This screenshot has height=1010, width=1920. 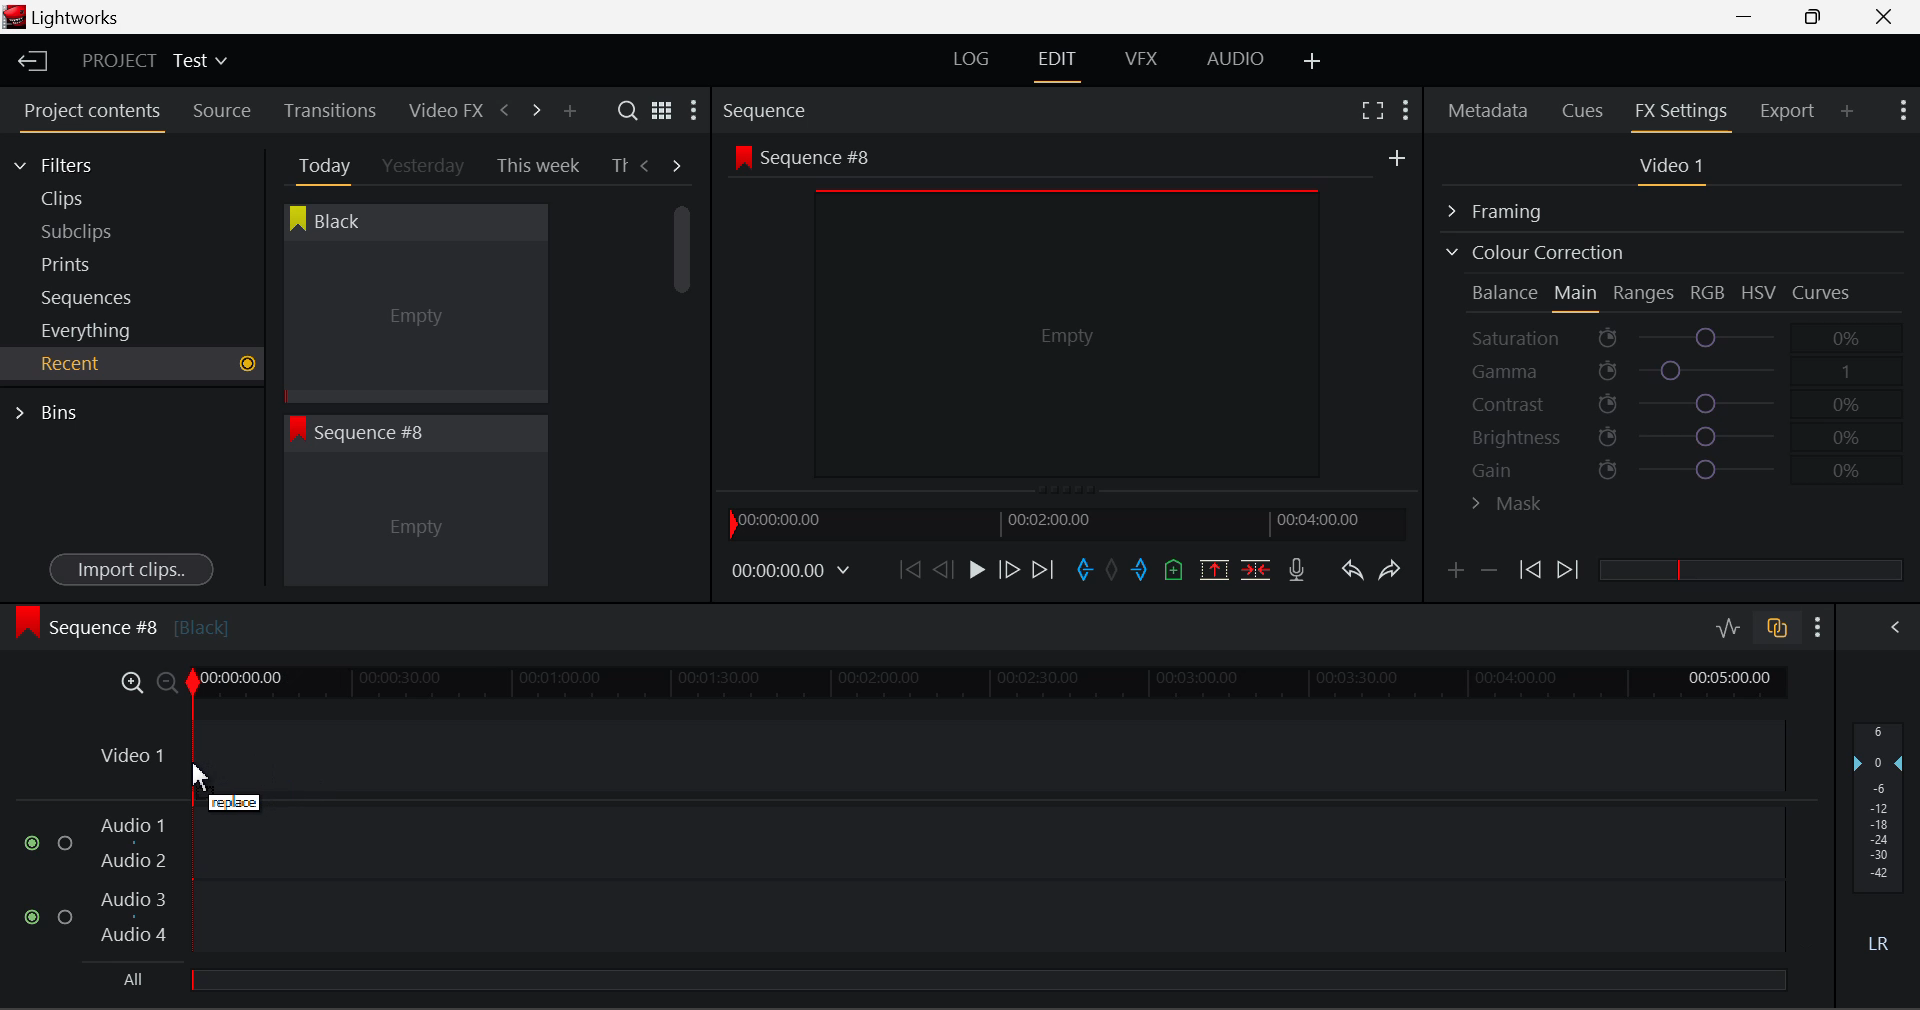 What do you see at coordinates (413, 325) in the screenshot?
I see `Cursor MOUSE_DOWN on Black Clip` at bounding box center [413, 325].